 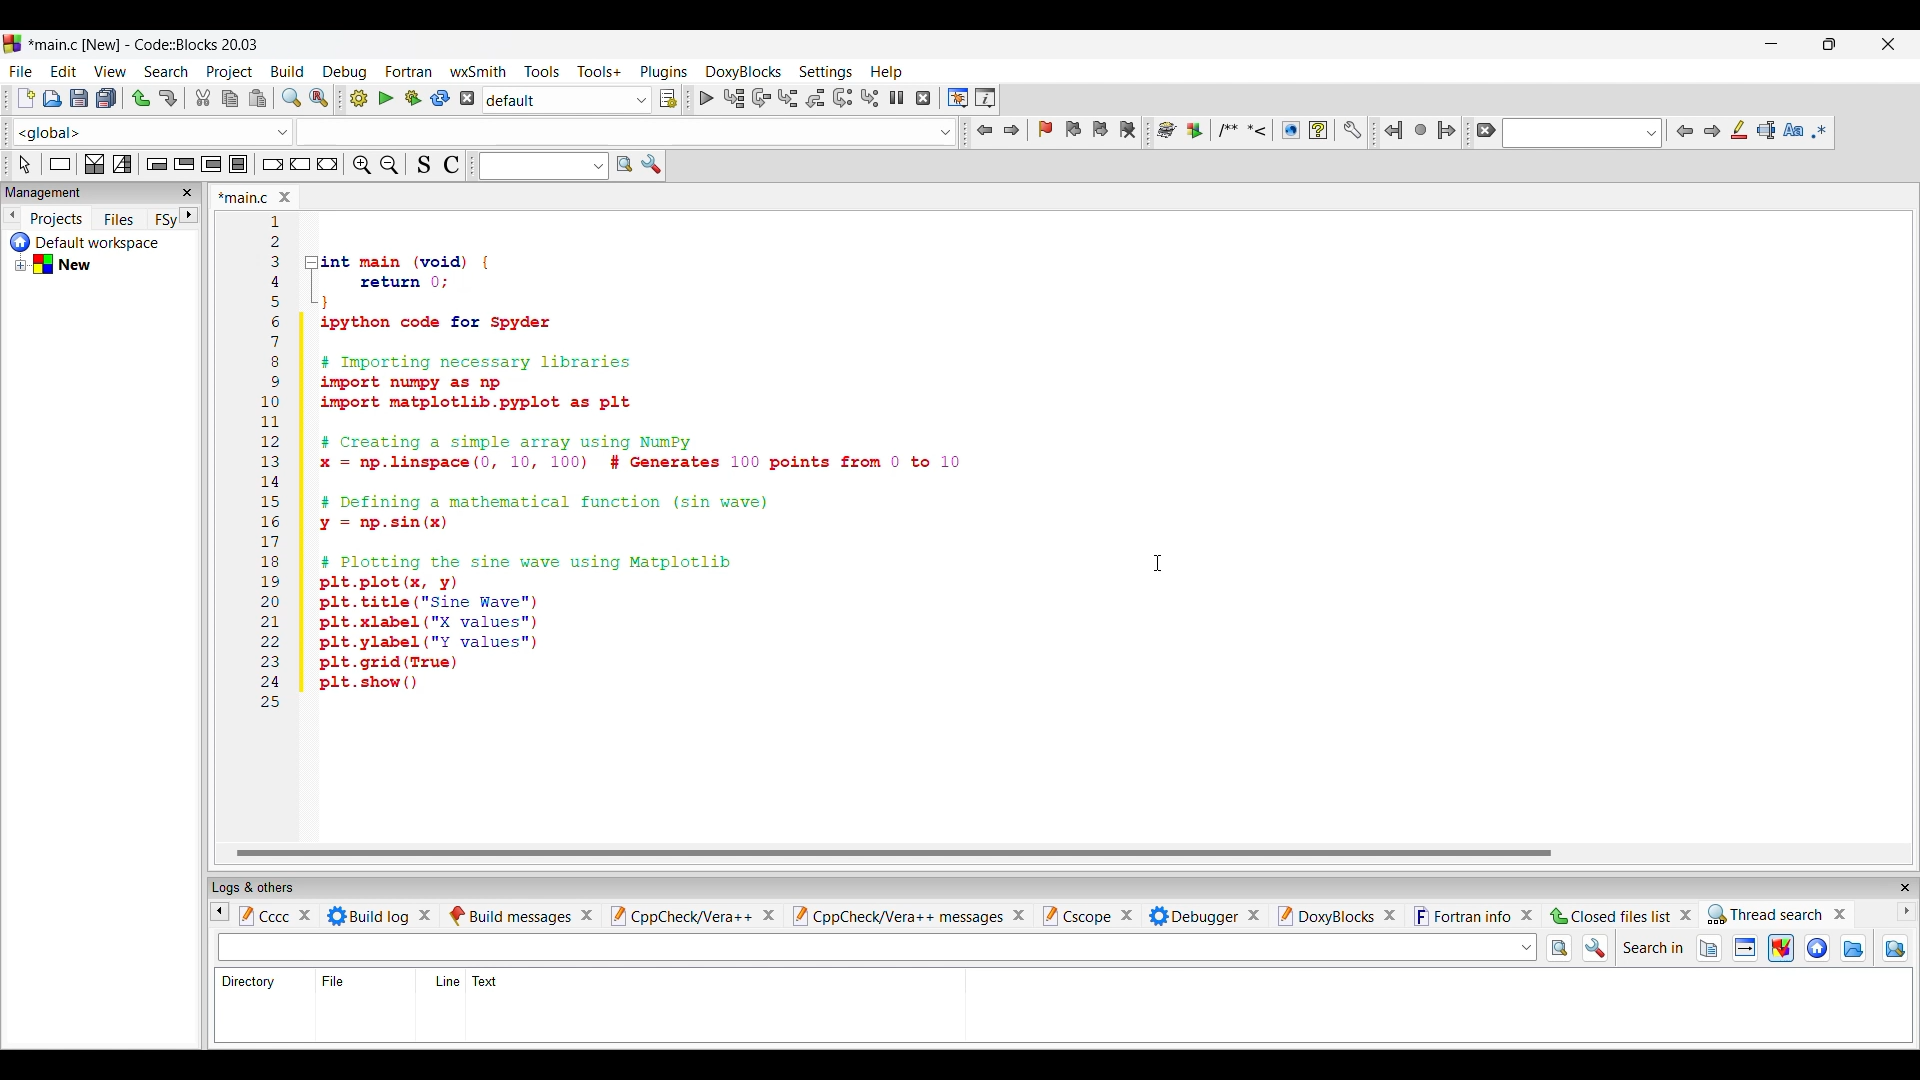 What do you see at coordinates (96, 167) in the screenshot?
I see `Decision` at bounding box center [96, 167].